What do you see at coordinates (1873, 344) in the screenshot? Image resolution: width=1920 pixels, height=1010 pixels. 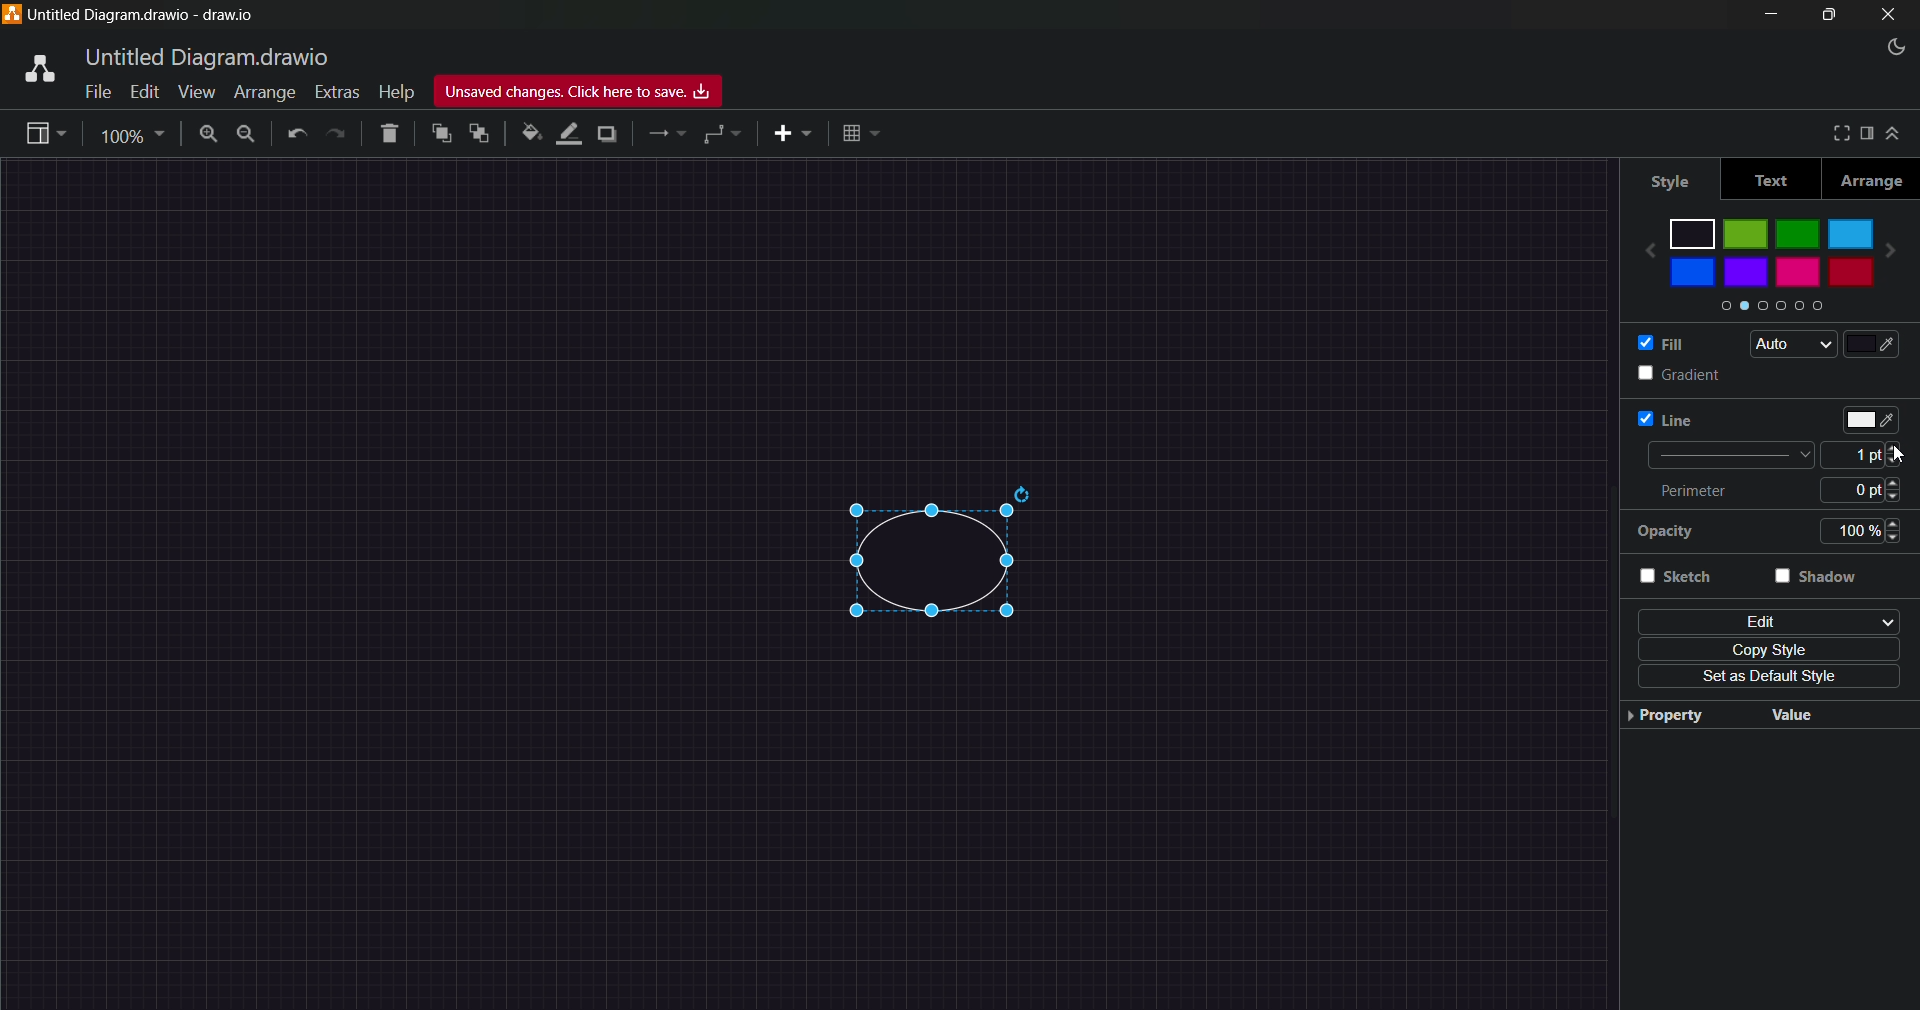 I see `fill shade` at bounding box center [1873, 344].